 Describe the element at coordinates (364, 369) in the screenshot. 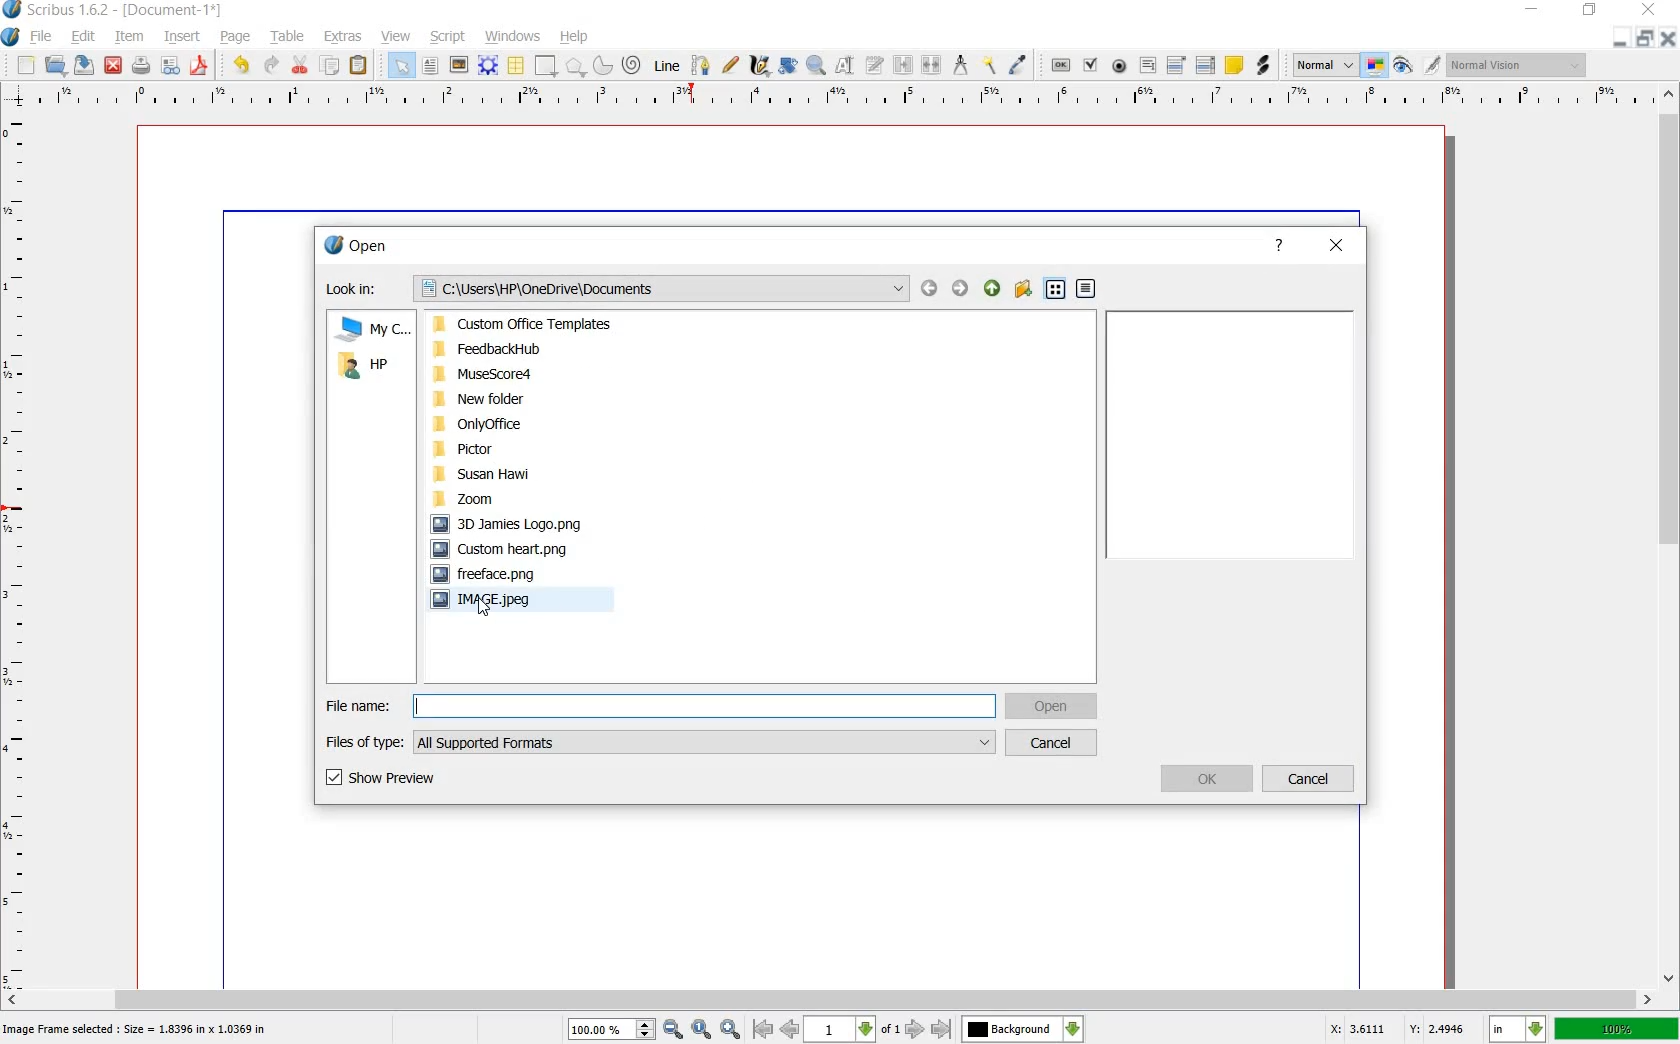

I see `HP` at that location.